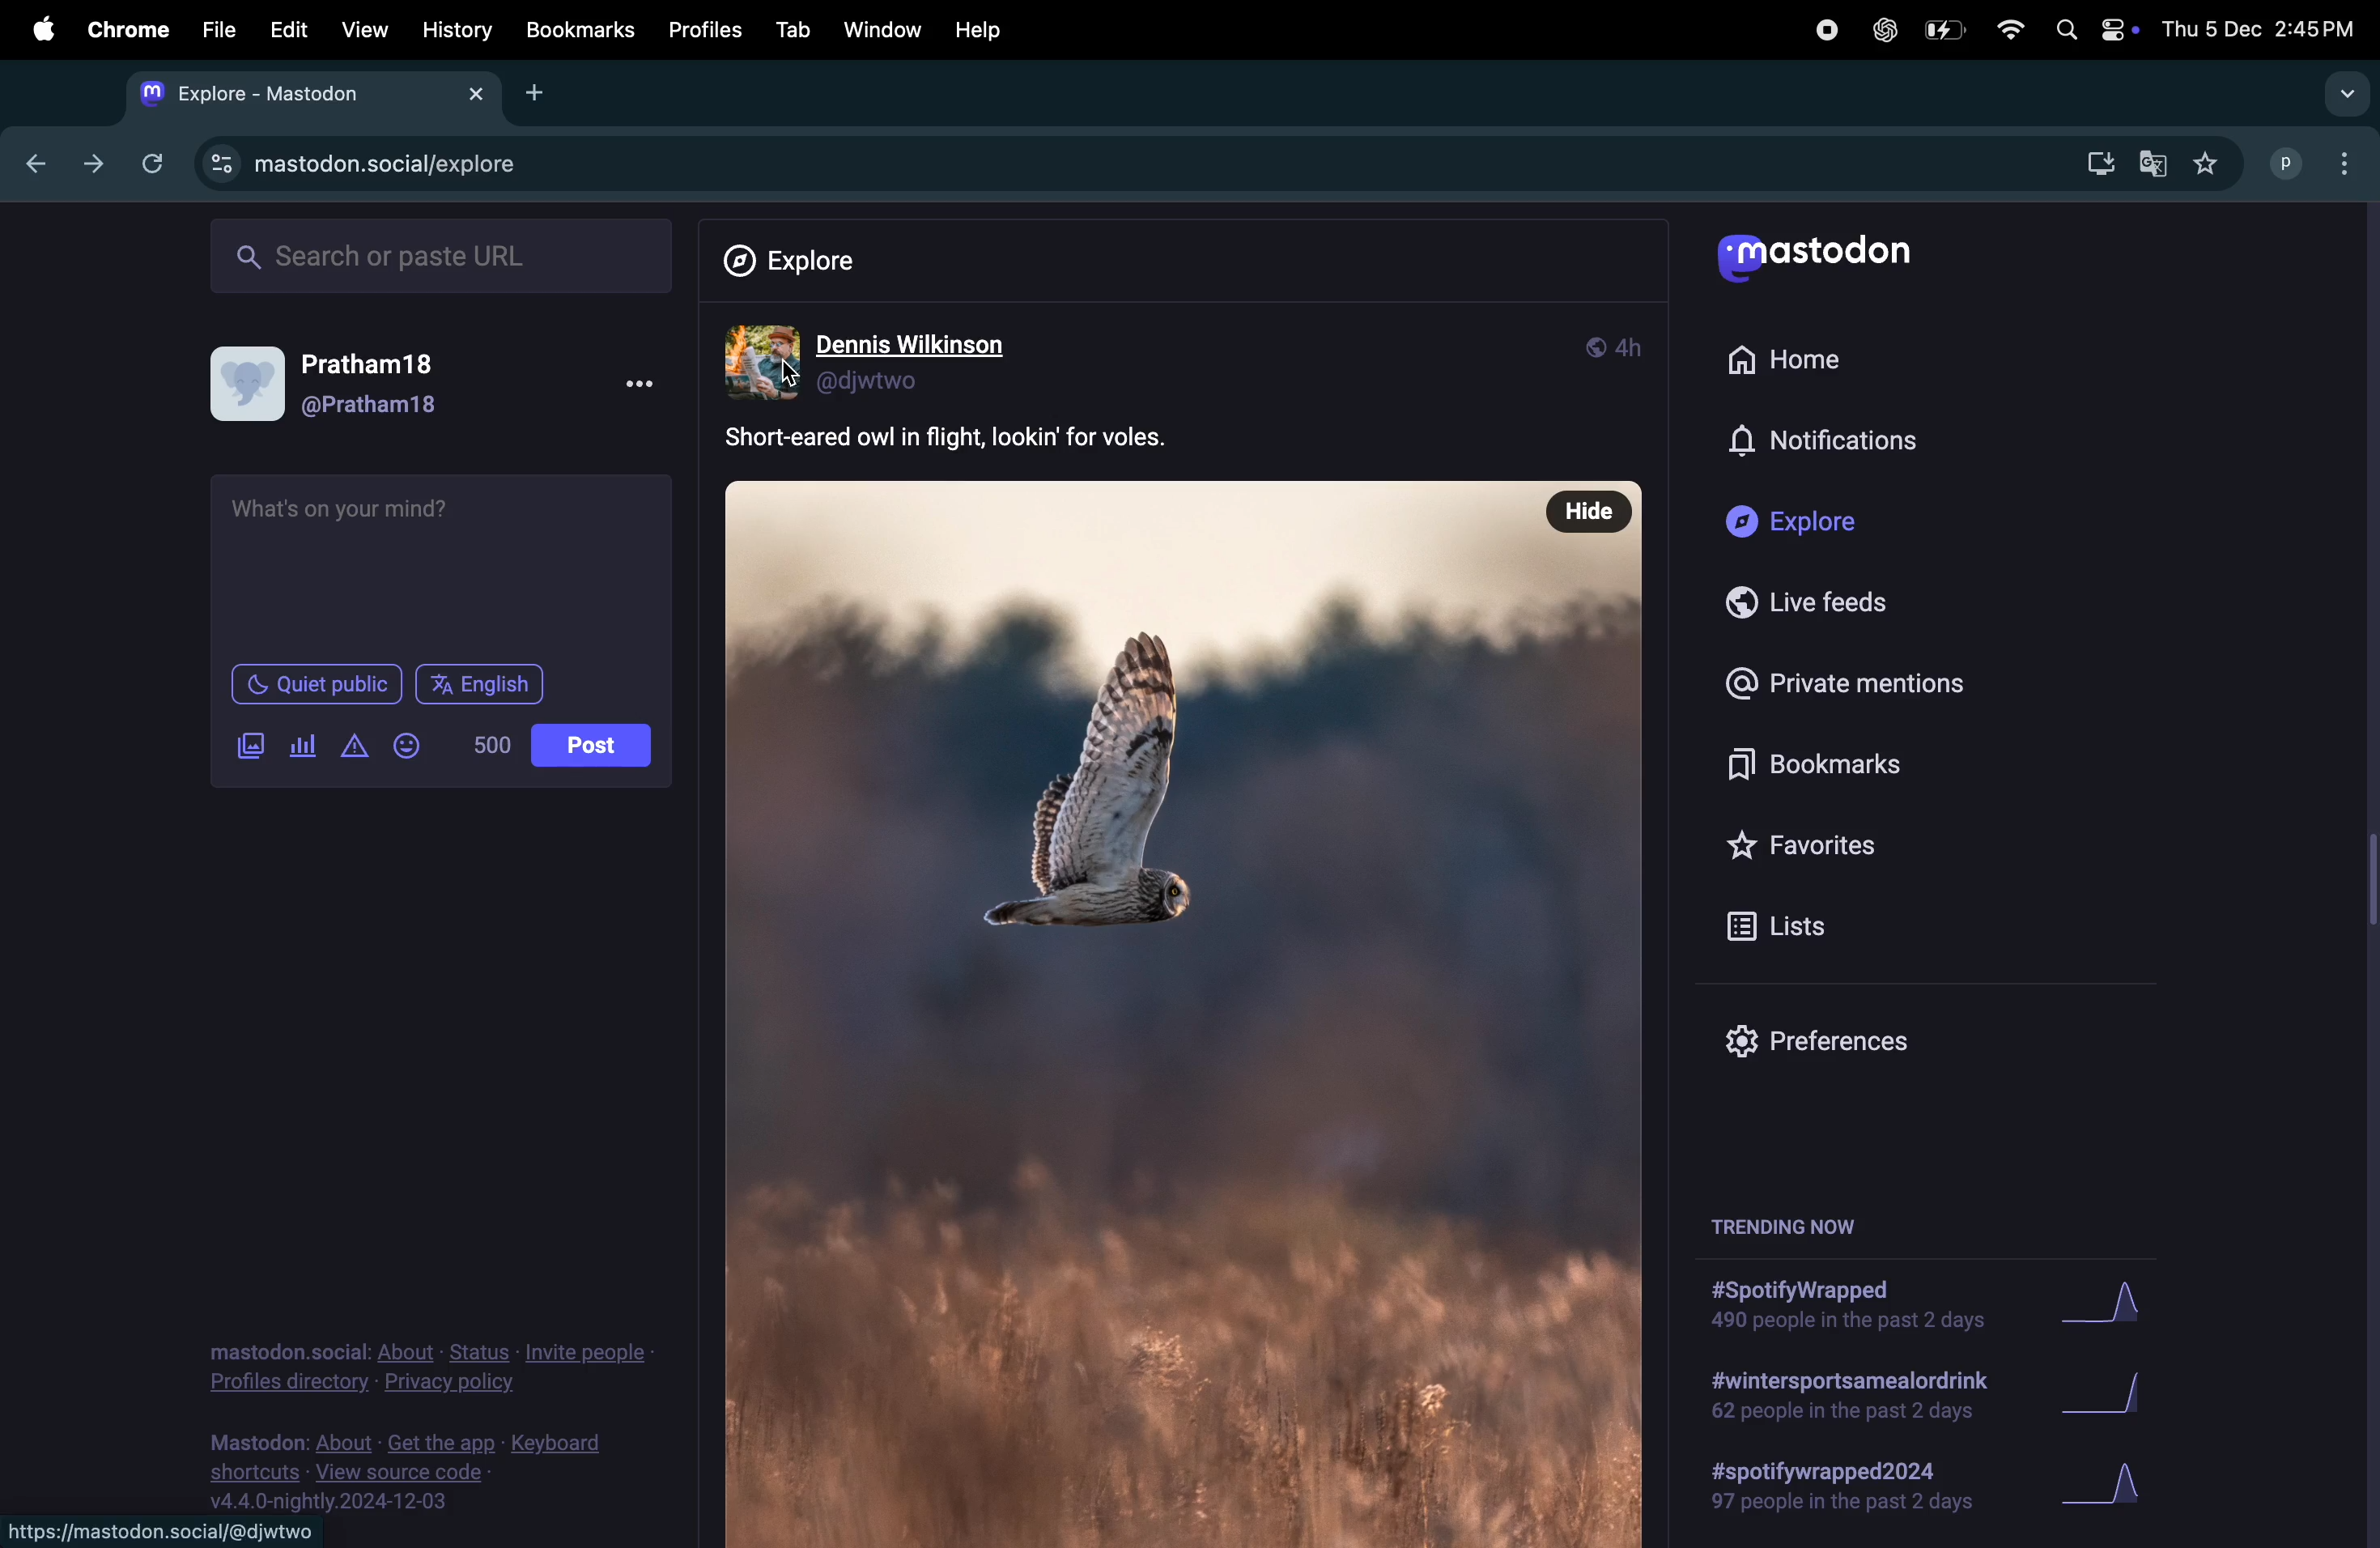 Image resolution: width=2380 pixels, height=1548 pixels. I want to click on search url, so click(433, 258).